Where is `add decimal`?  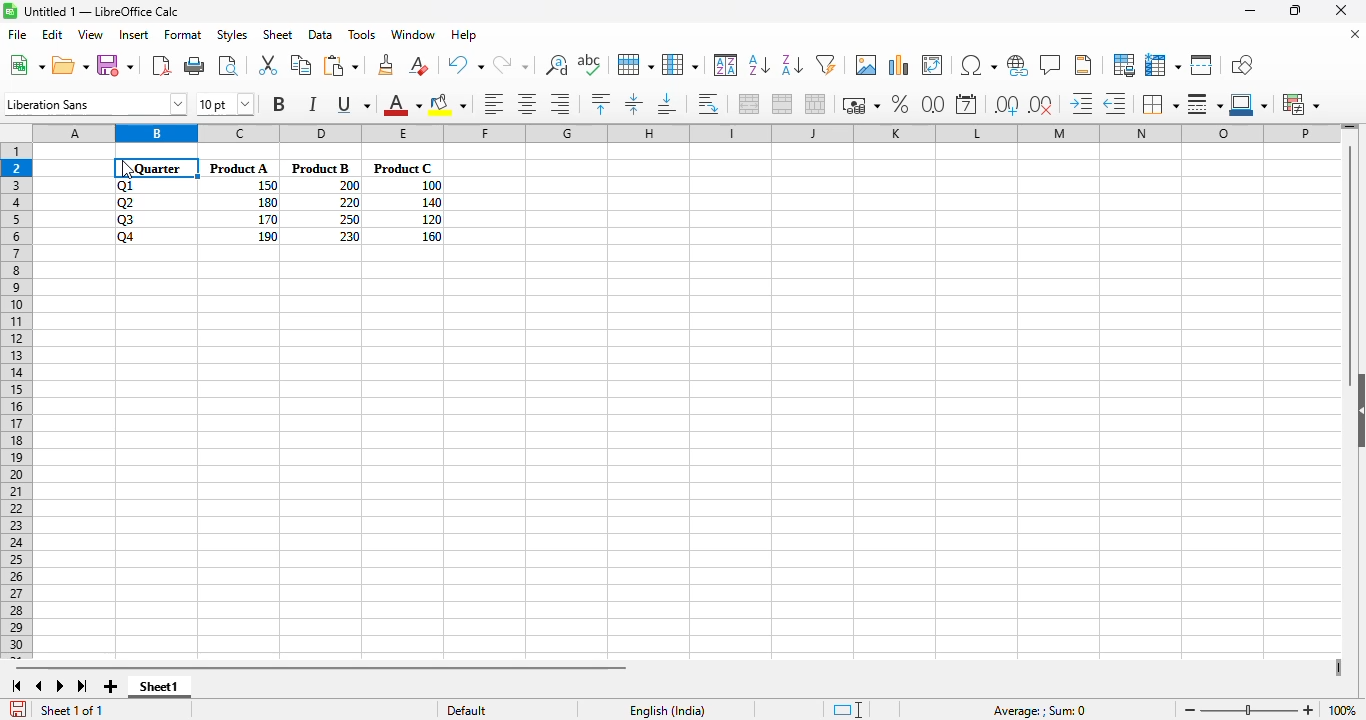
add decimal is located at coordinates (1007, 105).